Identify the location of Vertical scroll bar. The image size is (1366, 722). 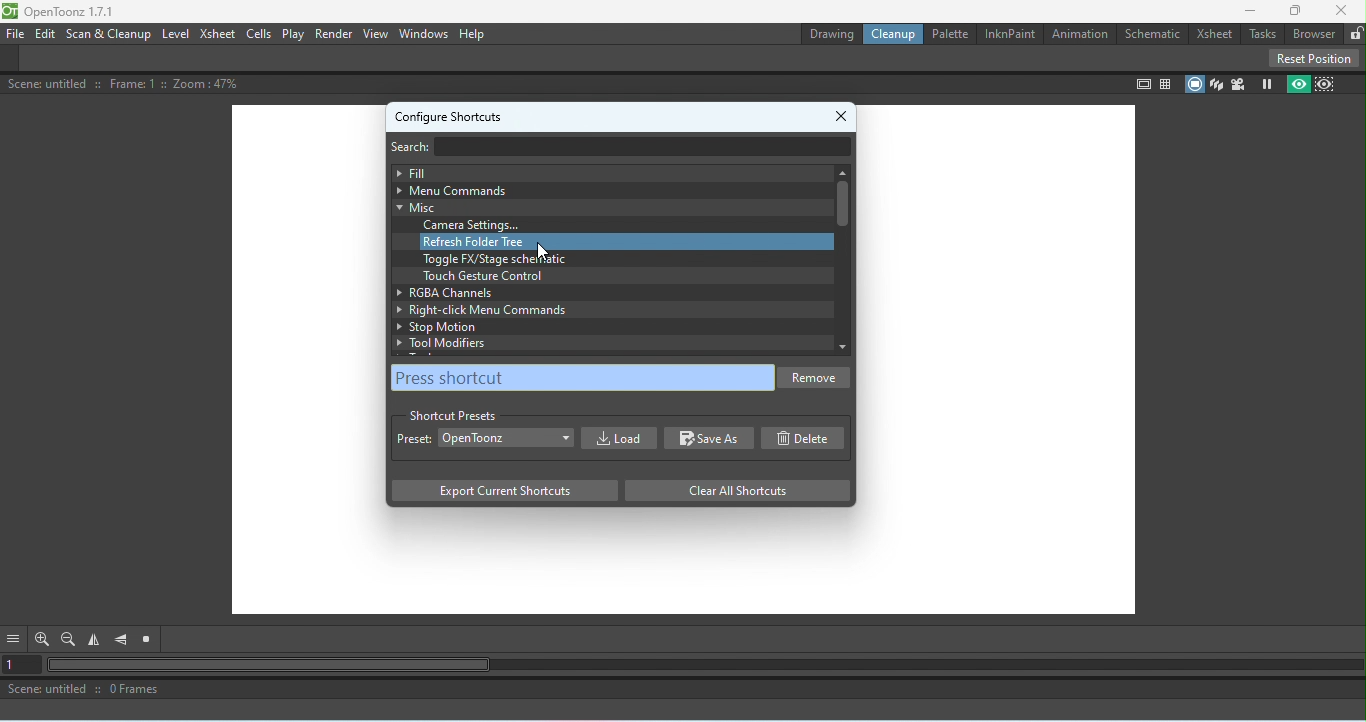
(841, 259).